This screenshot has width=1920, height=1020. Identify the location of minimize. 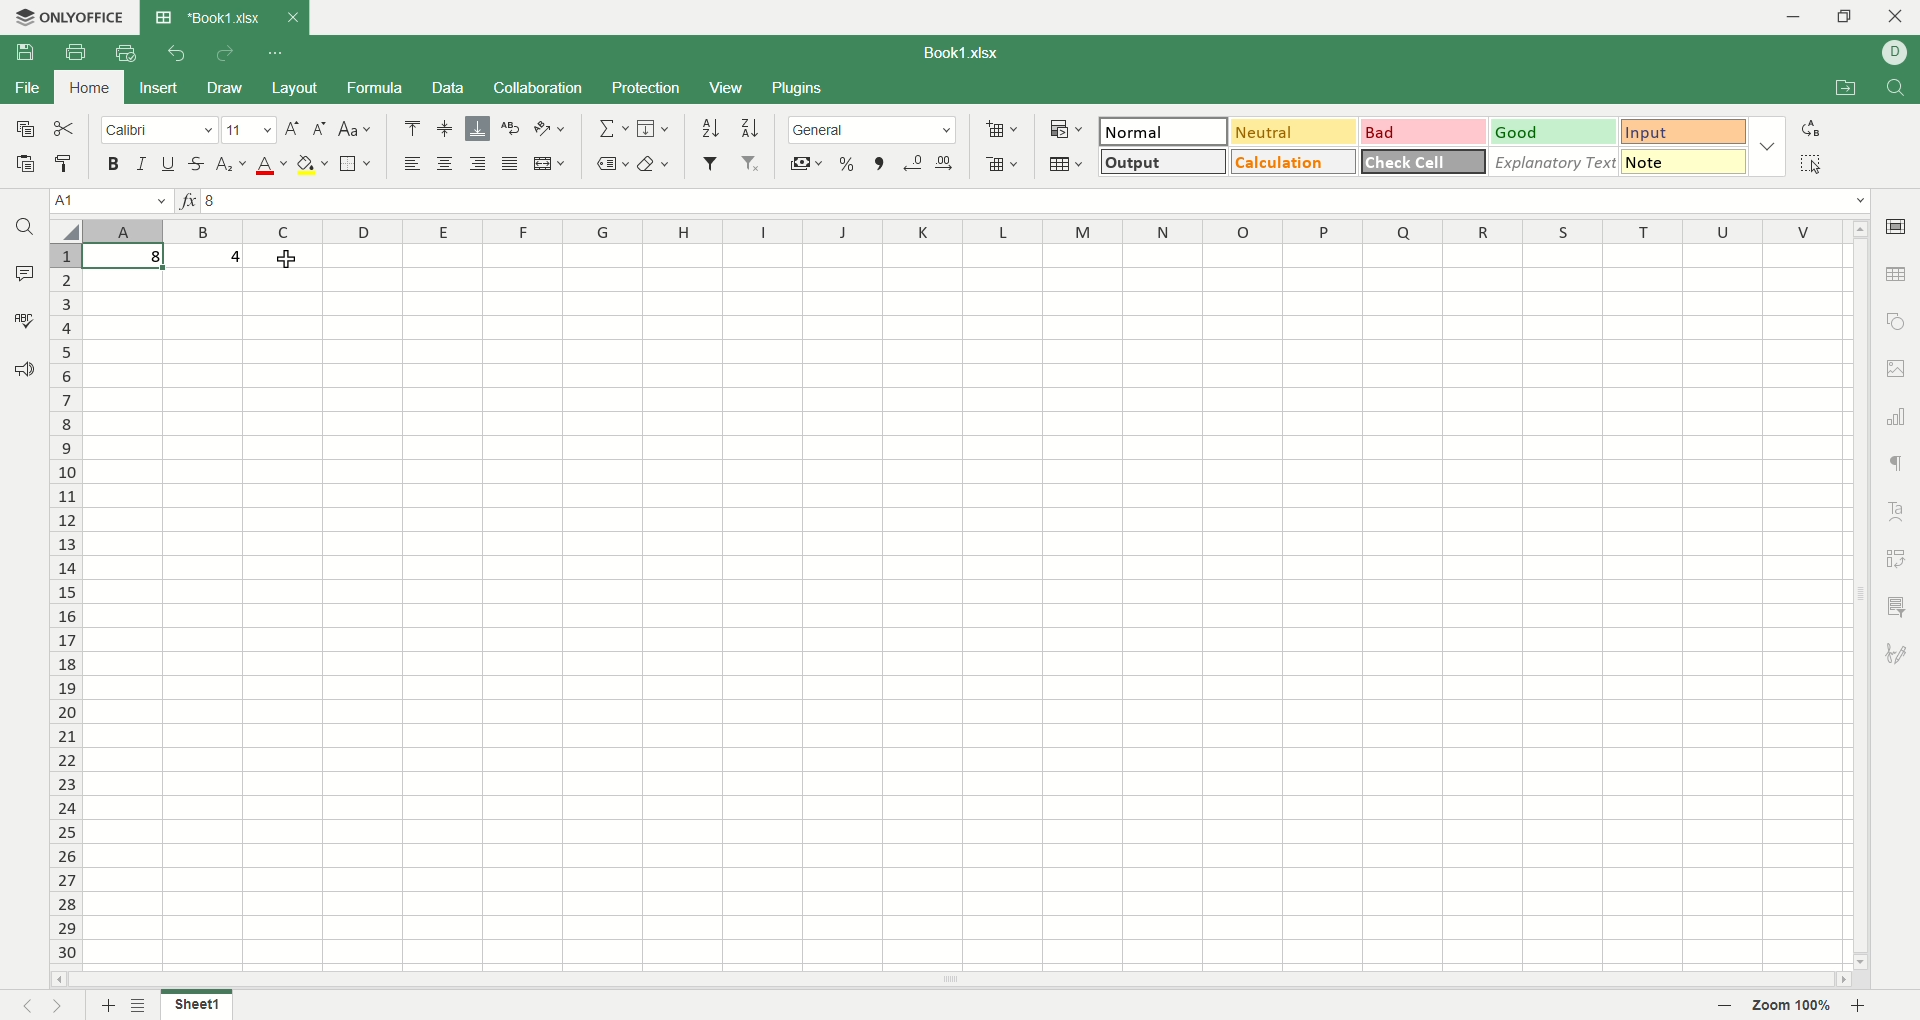
(1791, 19).